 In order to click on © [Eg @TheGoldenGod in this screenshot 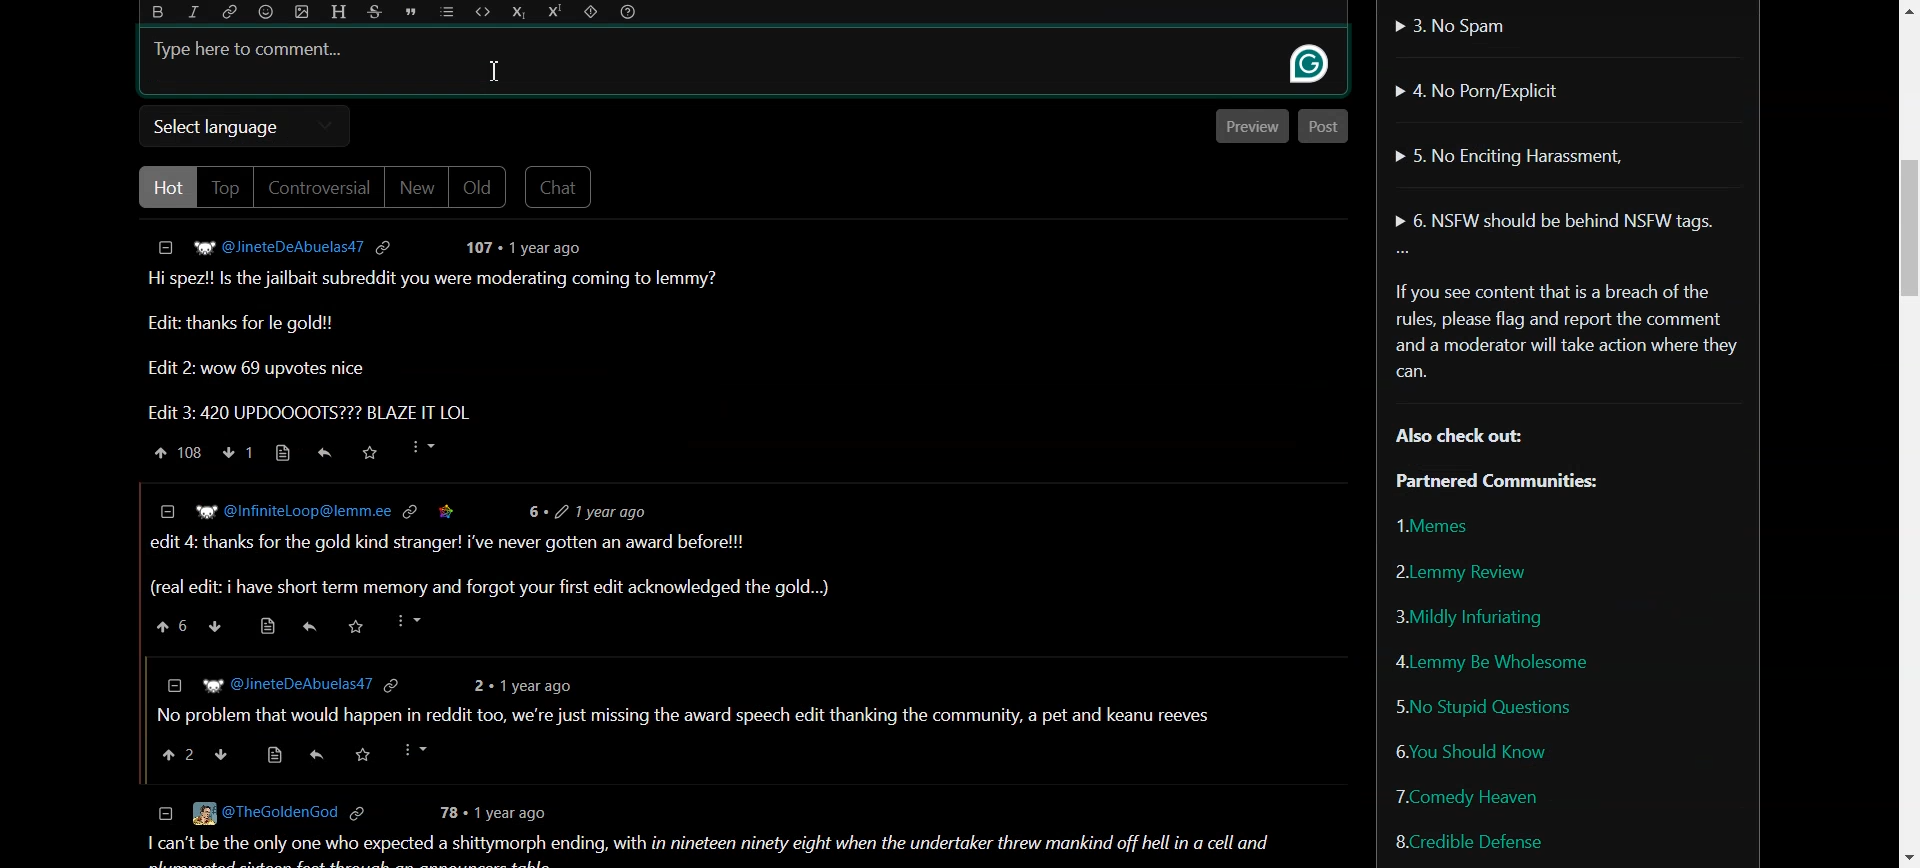, I will do `click(281, 813)`.